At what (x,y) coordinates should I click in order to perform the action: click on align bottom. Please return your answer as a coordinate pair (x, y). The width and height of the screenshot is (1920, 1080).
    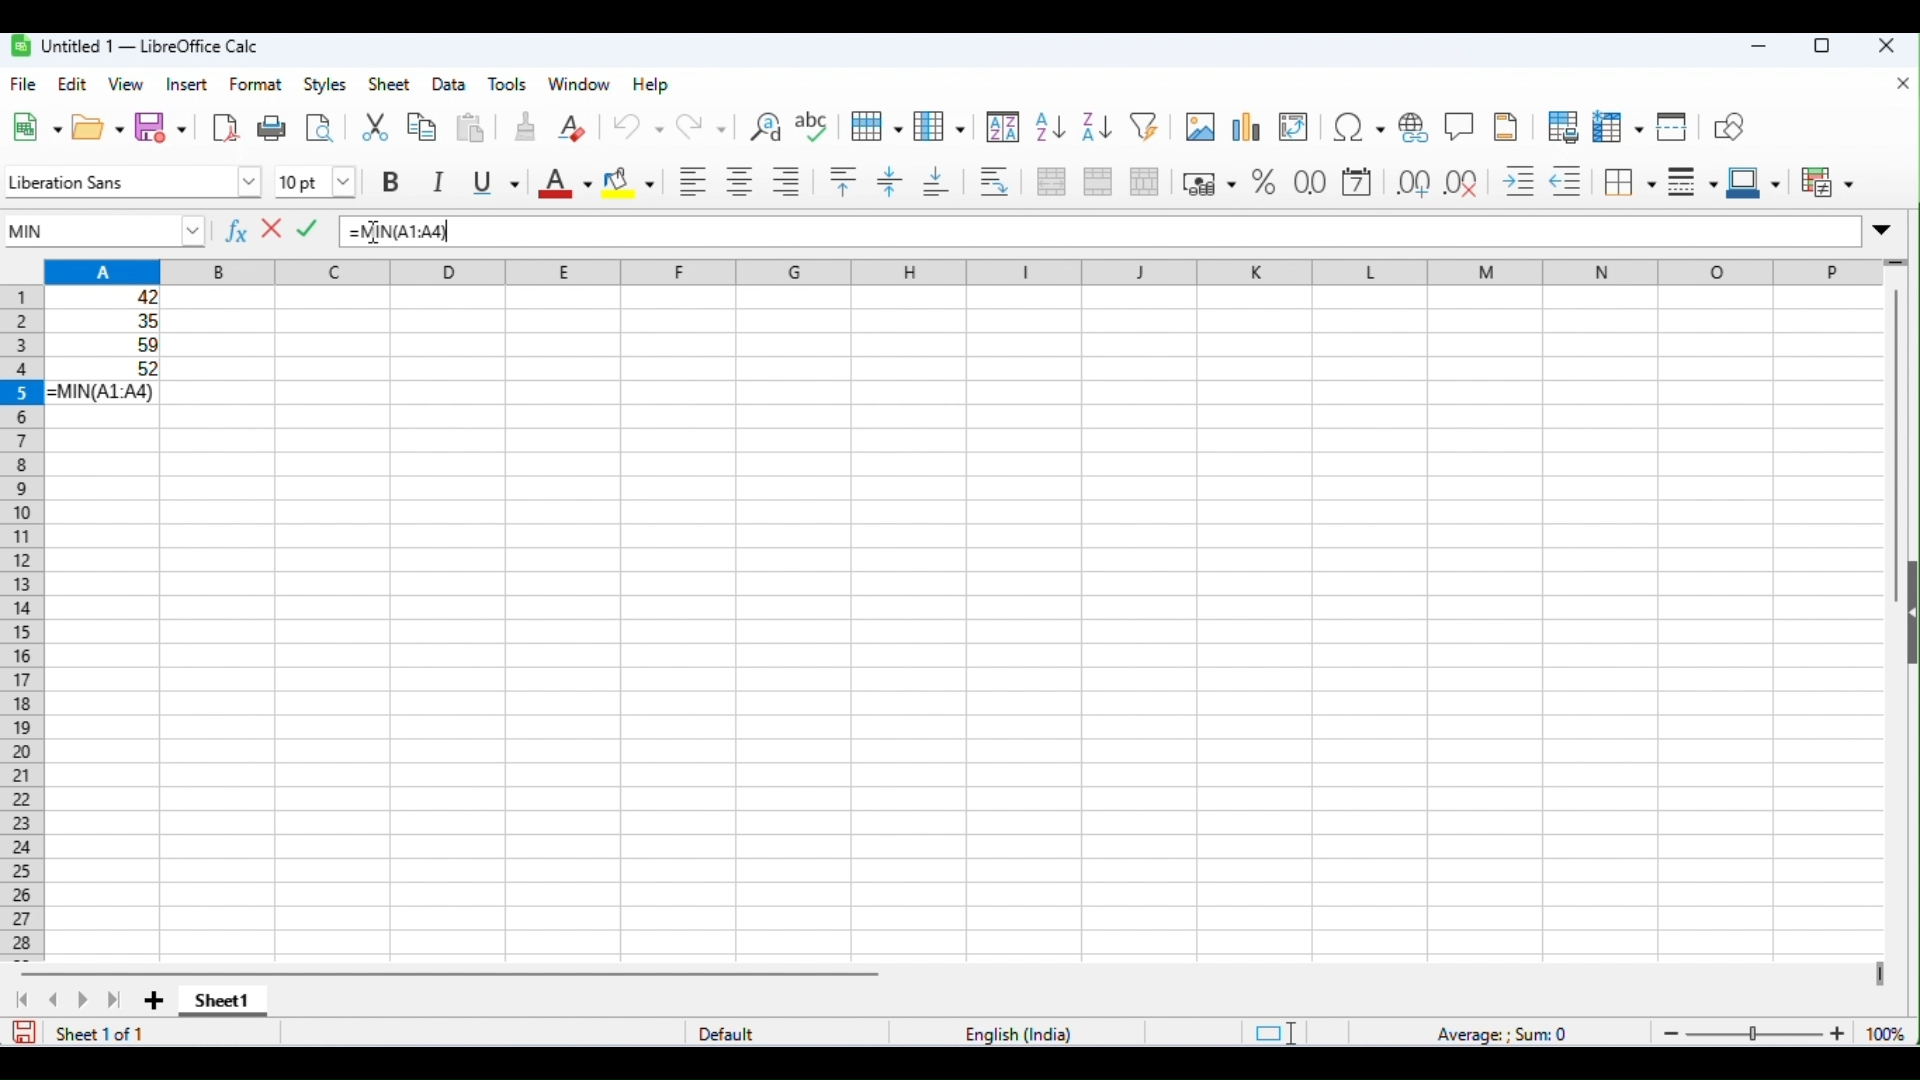
    Looking at the image, I should click on (938, 182).